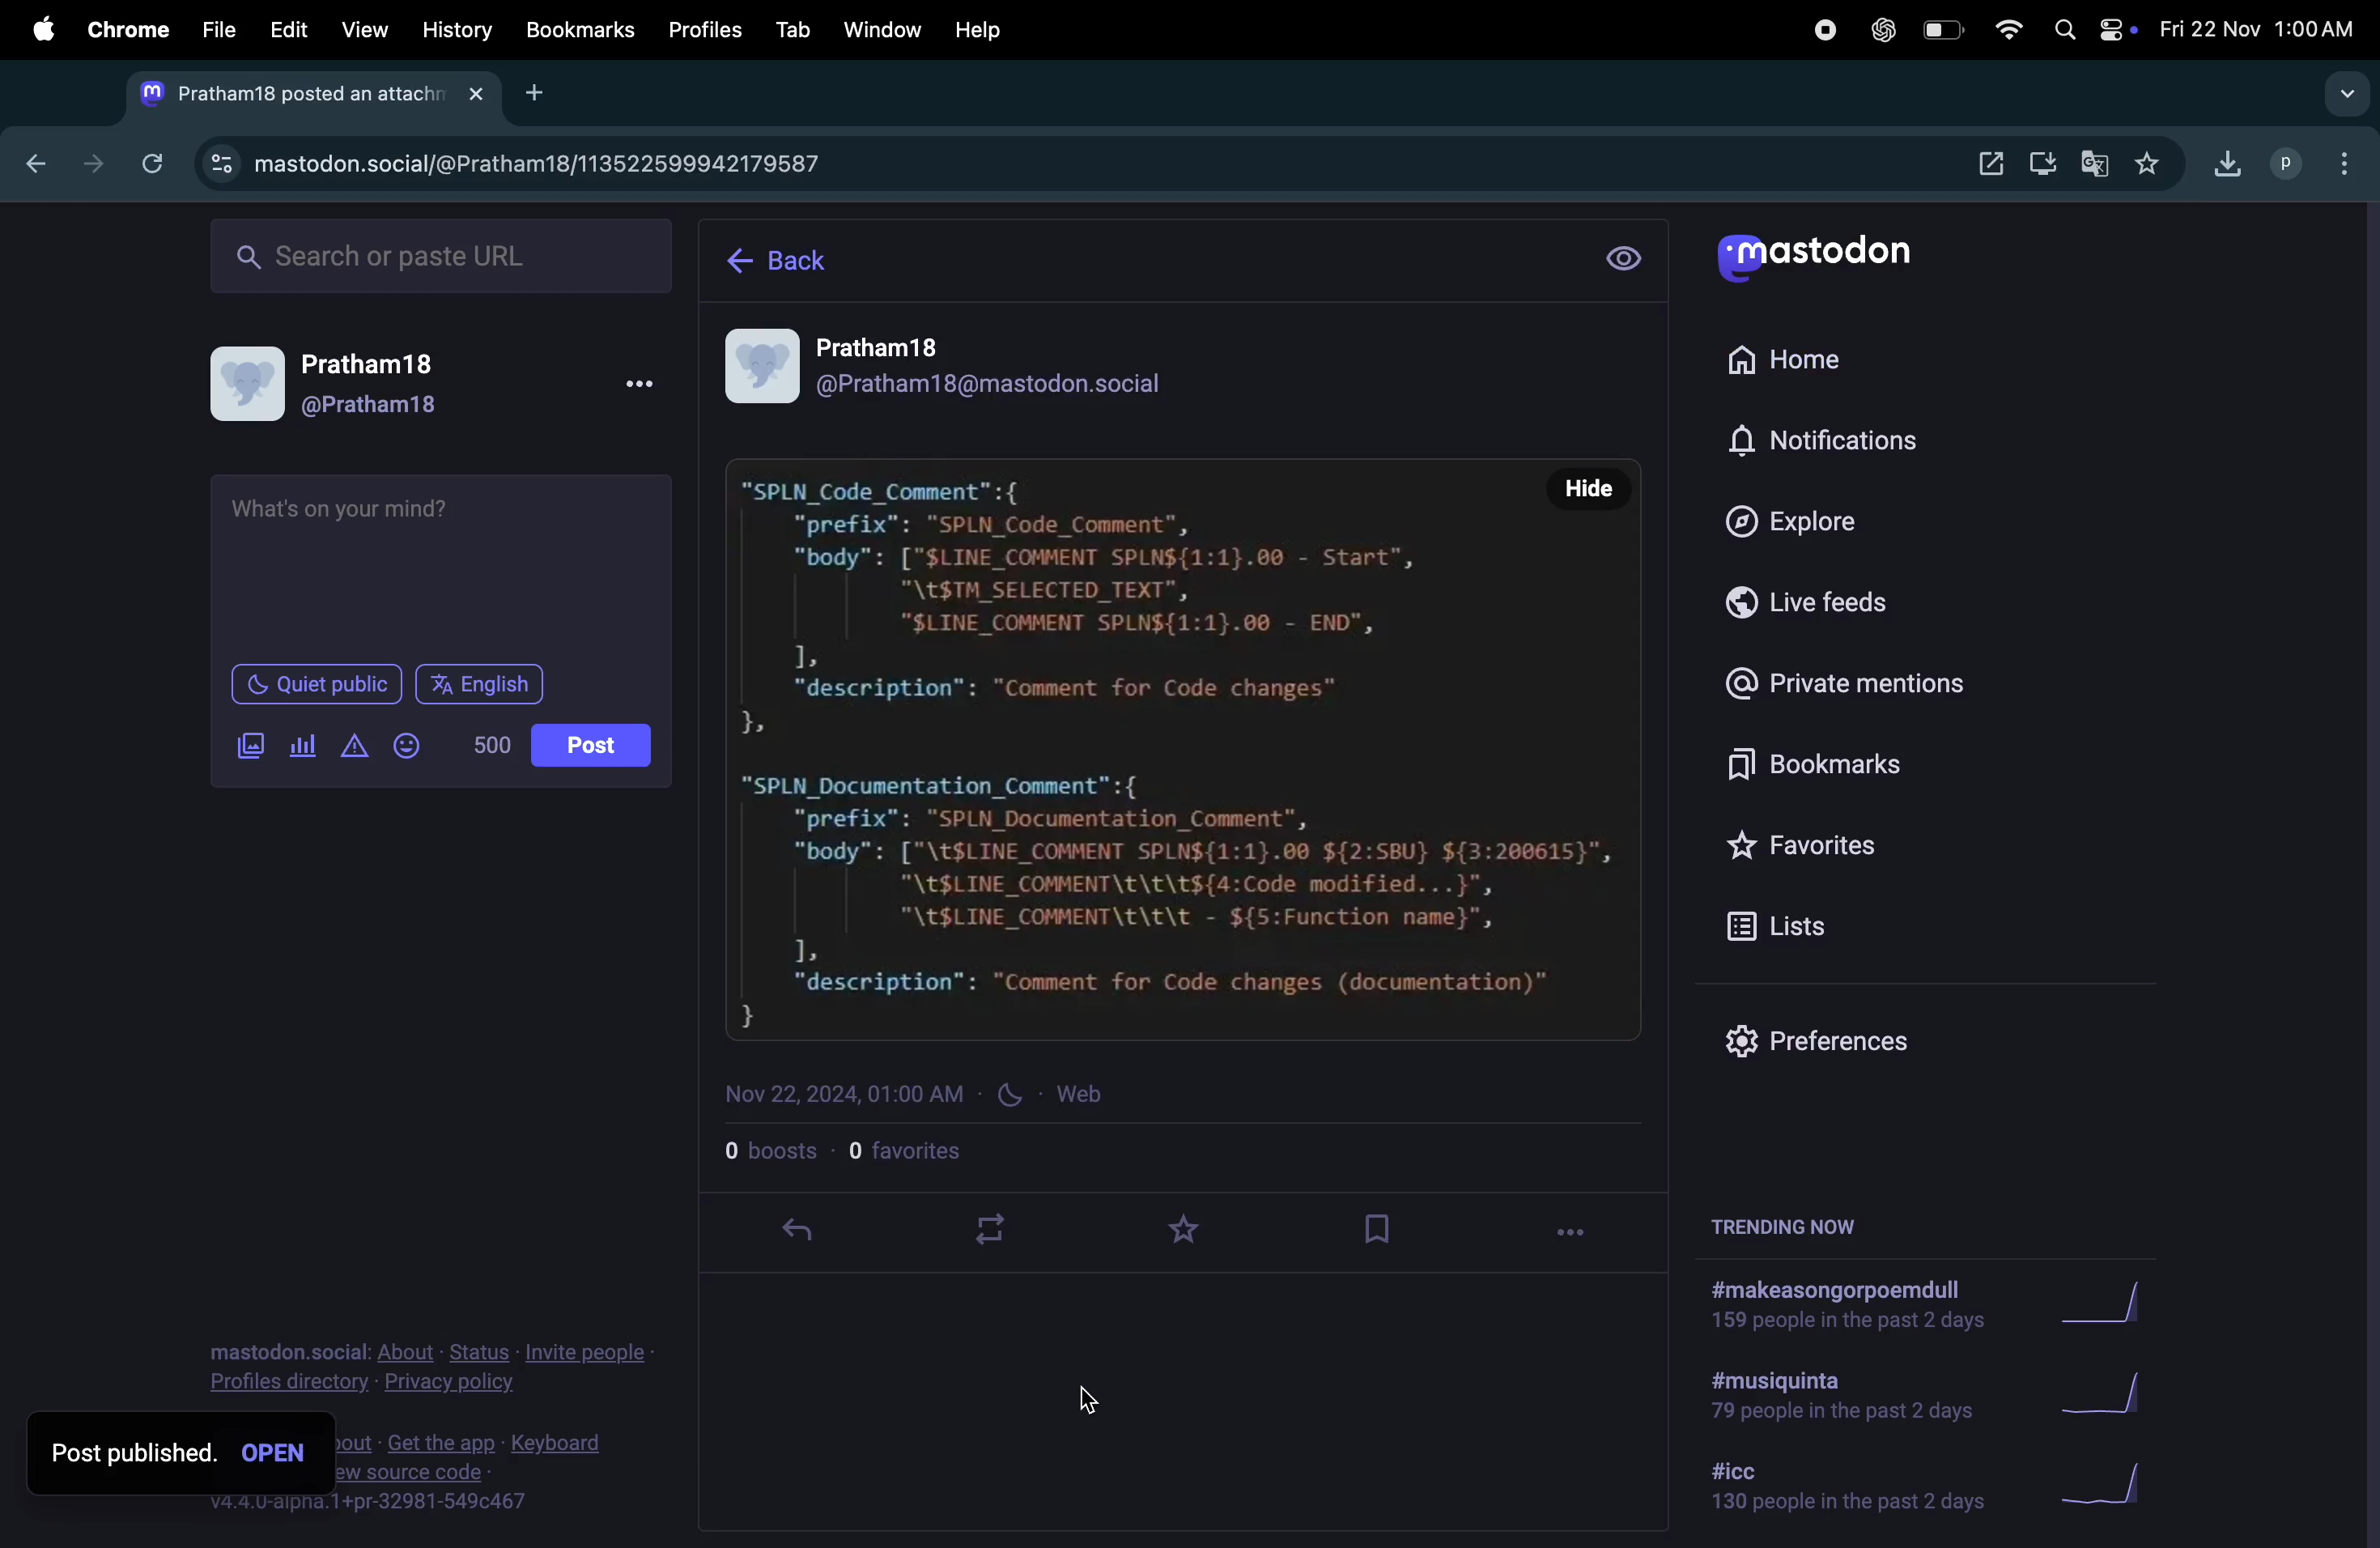  Describe the element at coordinates (2117, 29) in the screenshot. I see `apple widgets` at that location.